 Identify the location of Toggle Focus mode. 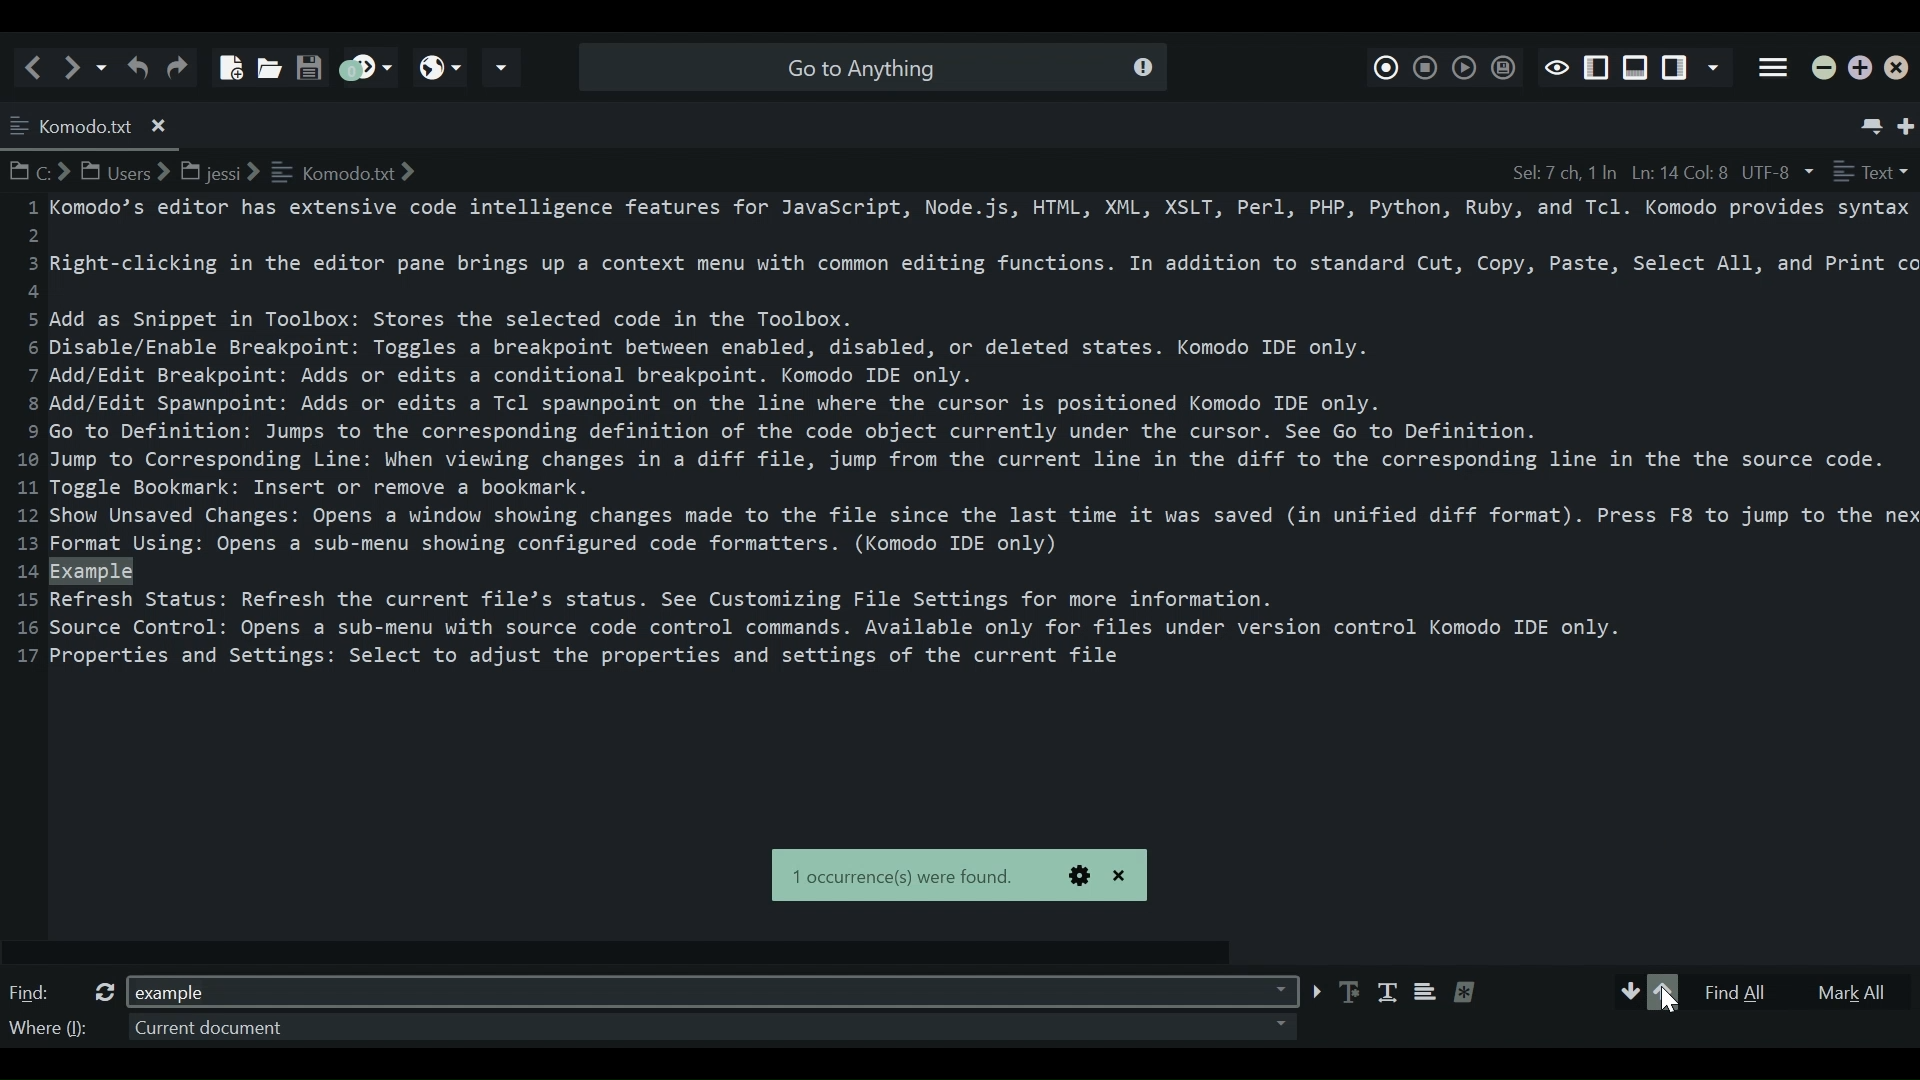
(1556, 66).